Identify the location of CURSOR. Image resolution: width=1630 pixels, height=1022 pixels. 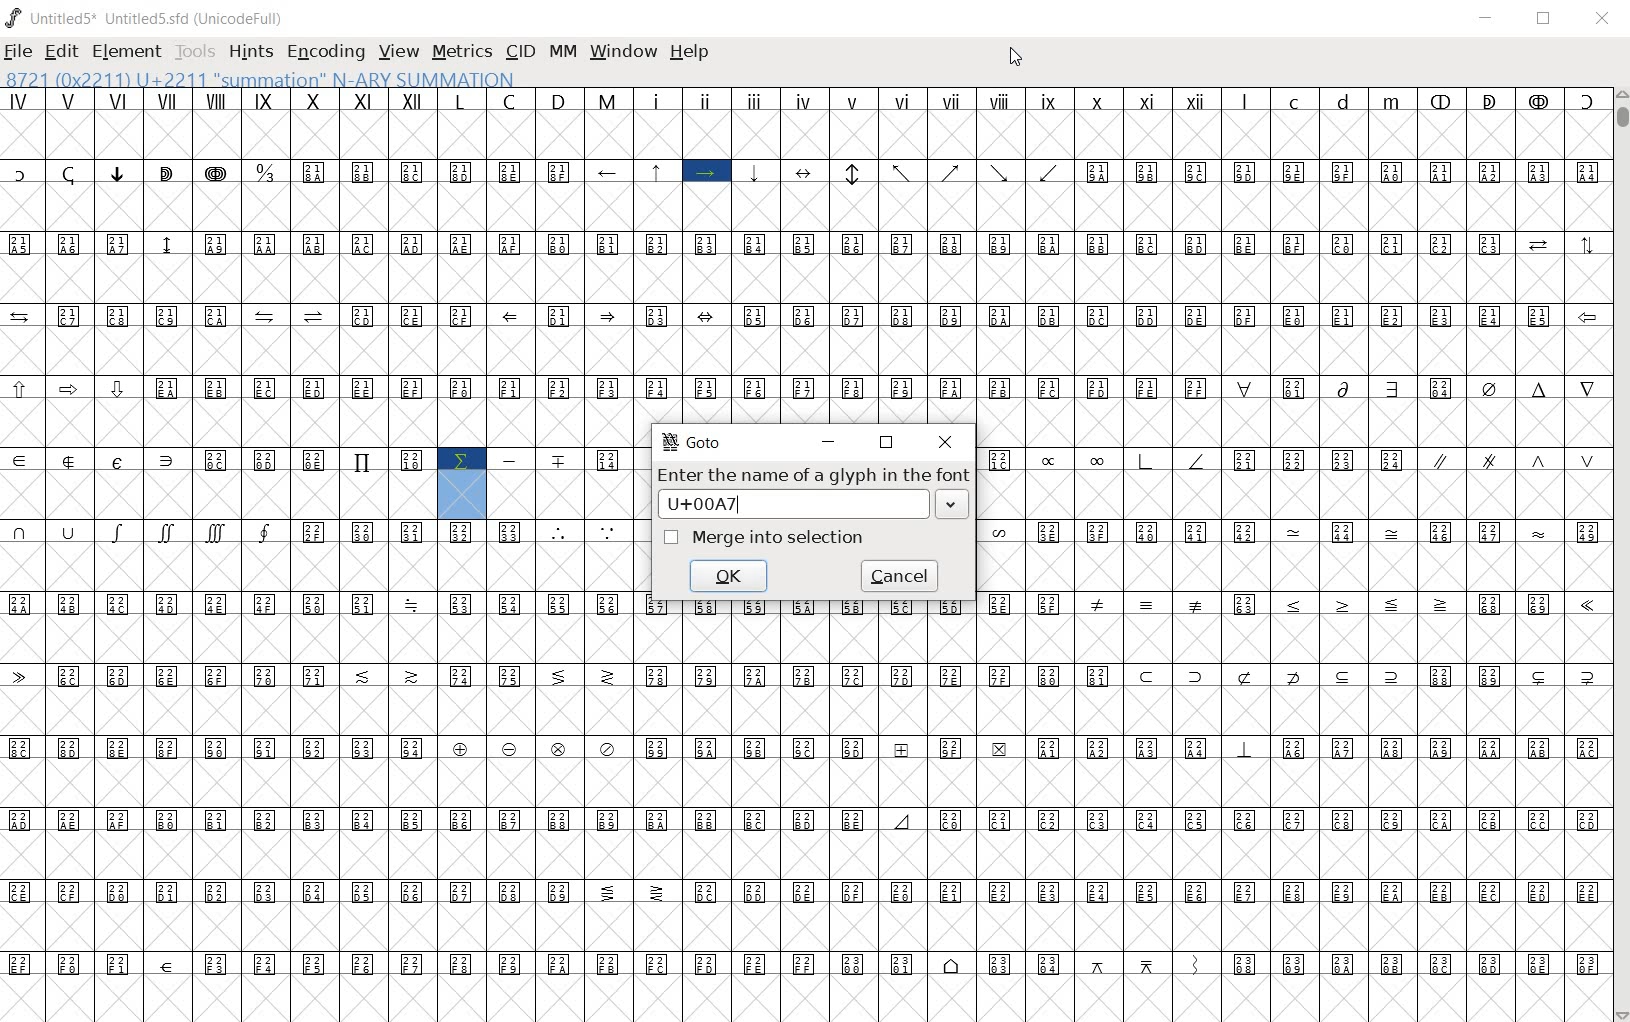
(1016, 57).